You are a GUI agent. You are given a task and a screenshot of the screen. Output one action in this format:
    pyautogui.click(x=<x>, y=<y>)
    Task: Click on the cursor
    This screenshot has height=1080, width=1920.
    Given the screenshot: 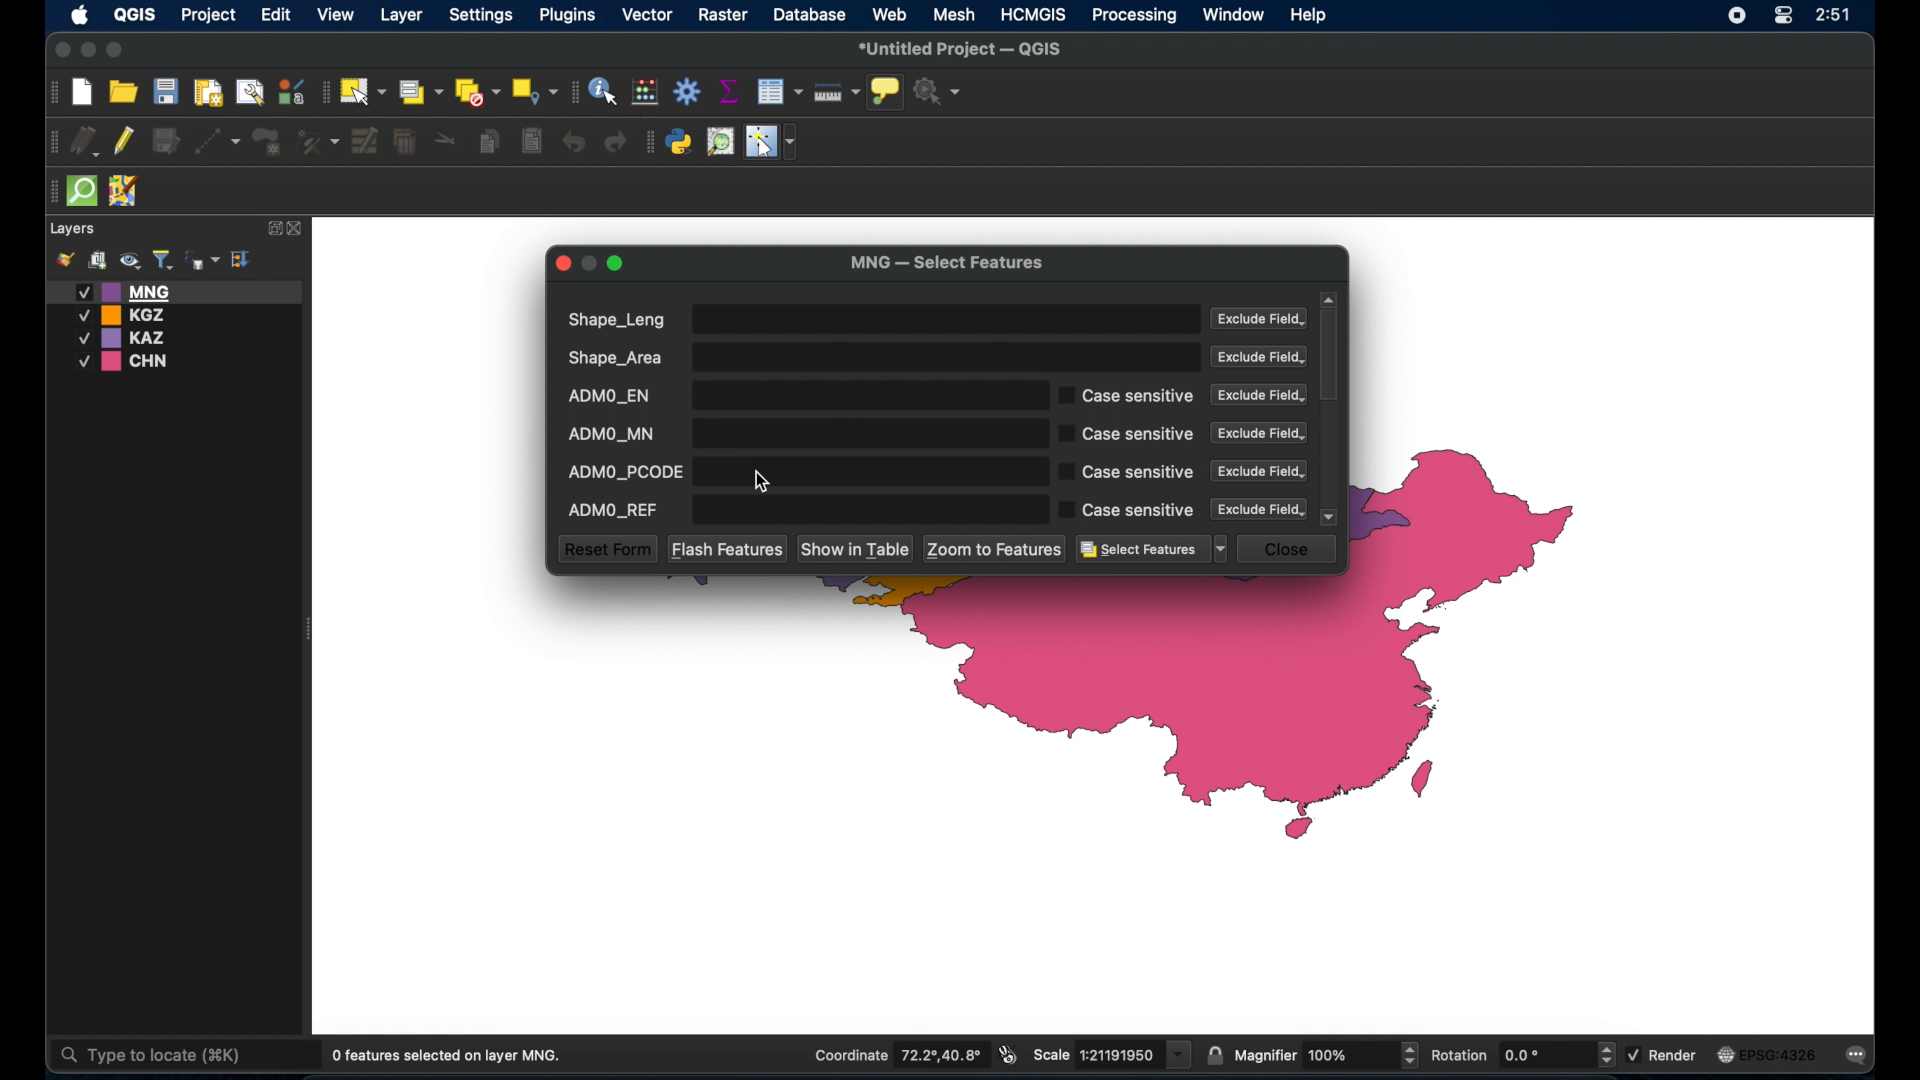 What is the action you would take?
    pyautogui.click(x=762, y=483)
    